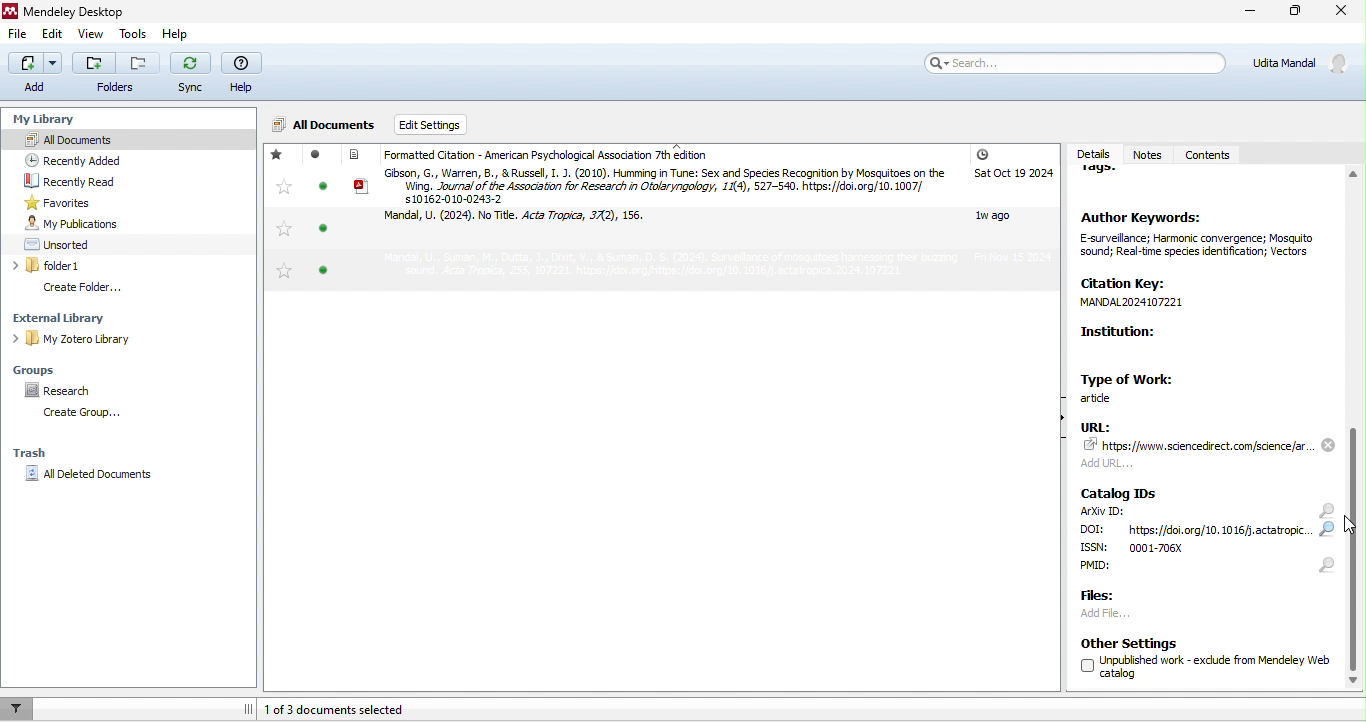 Image resolution: width=1366 pixels, height=722 pixels. I want to click on edit settings, so click(451, 125).